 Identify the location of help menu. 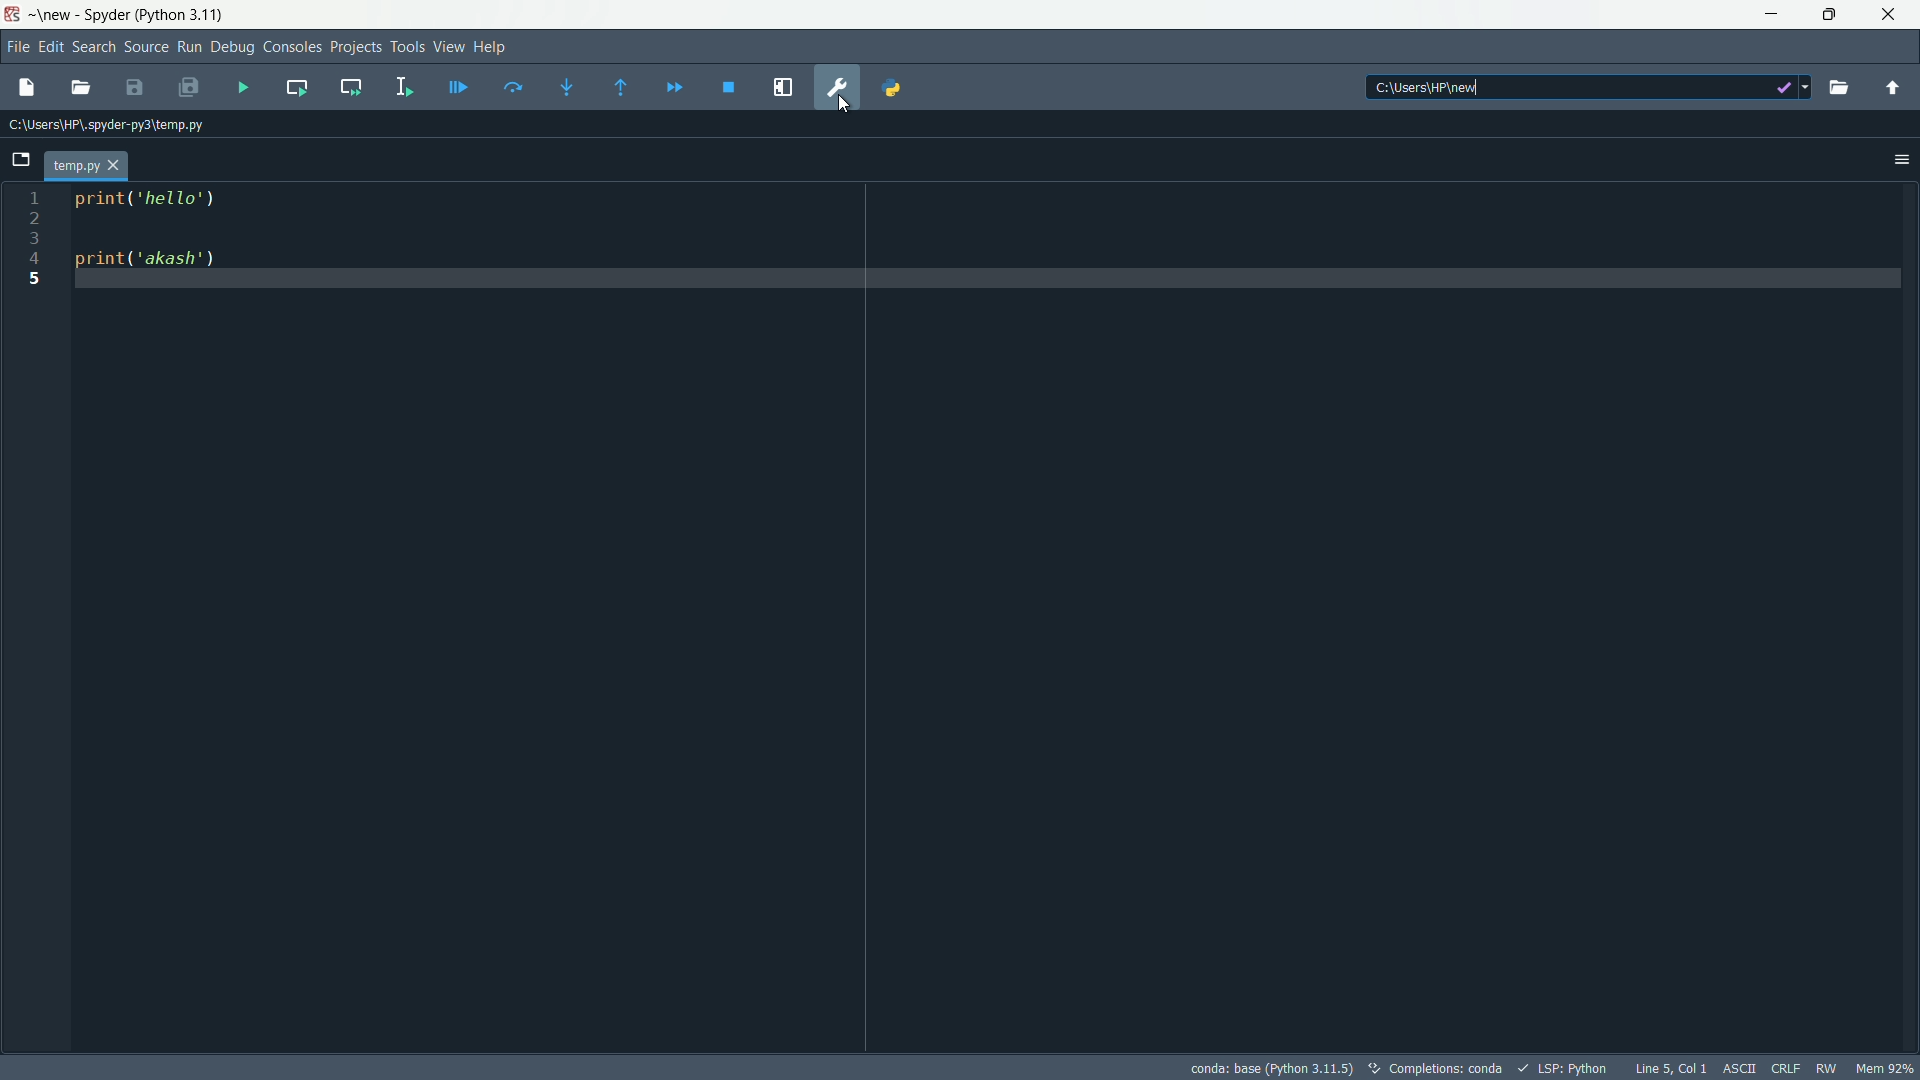
(494, 46).